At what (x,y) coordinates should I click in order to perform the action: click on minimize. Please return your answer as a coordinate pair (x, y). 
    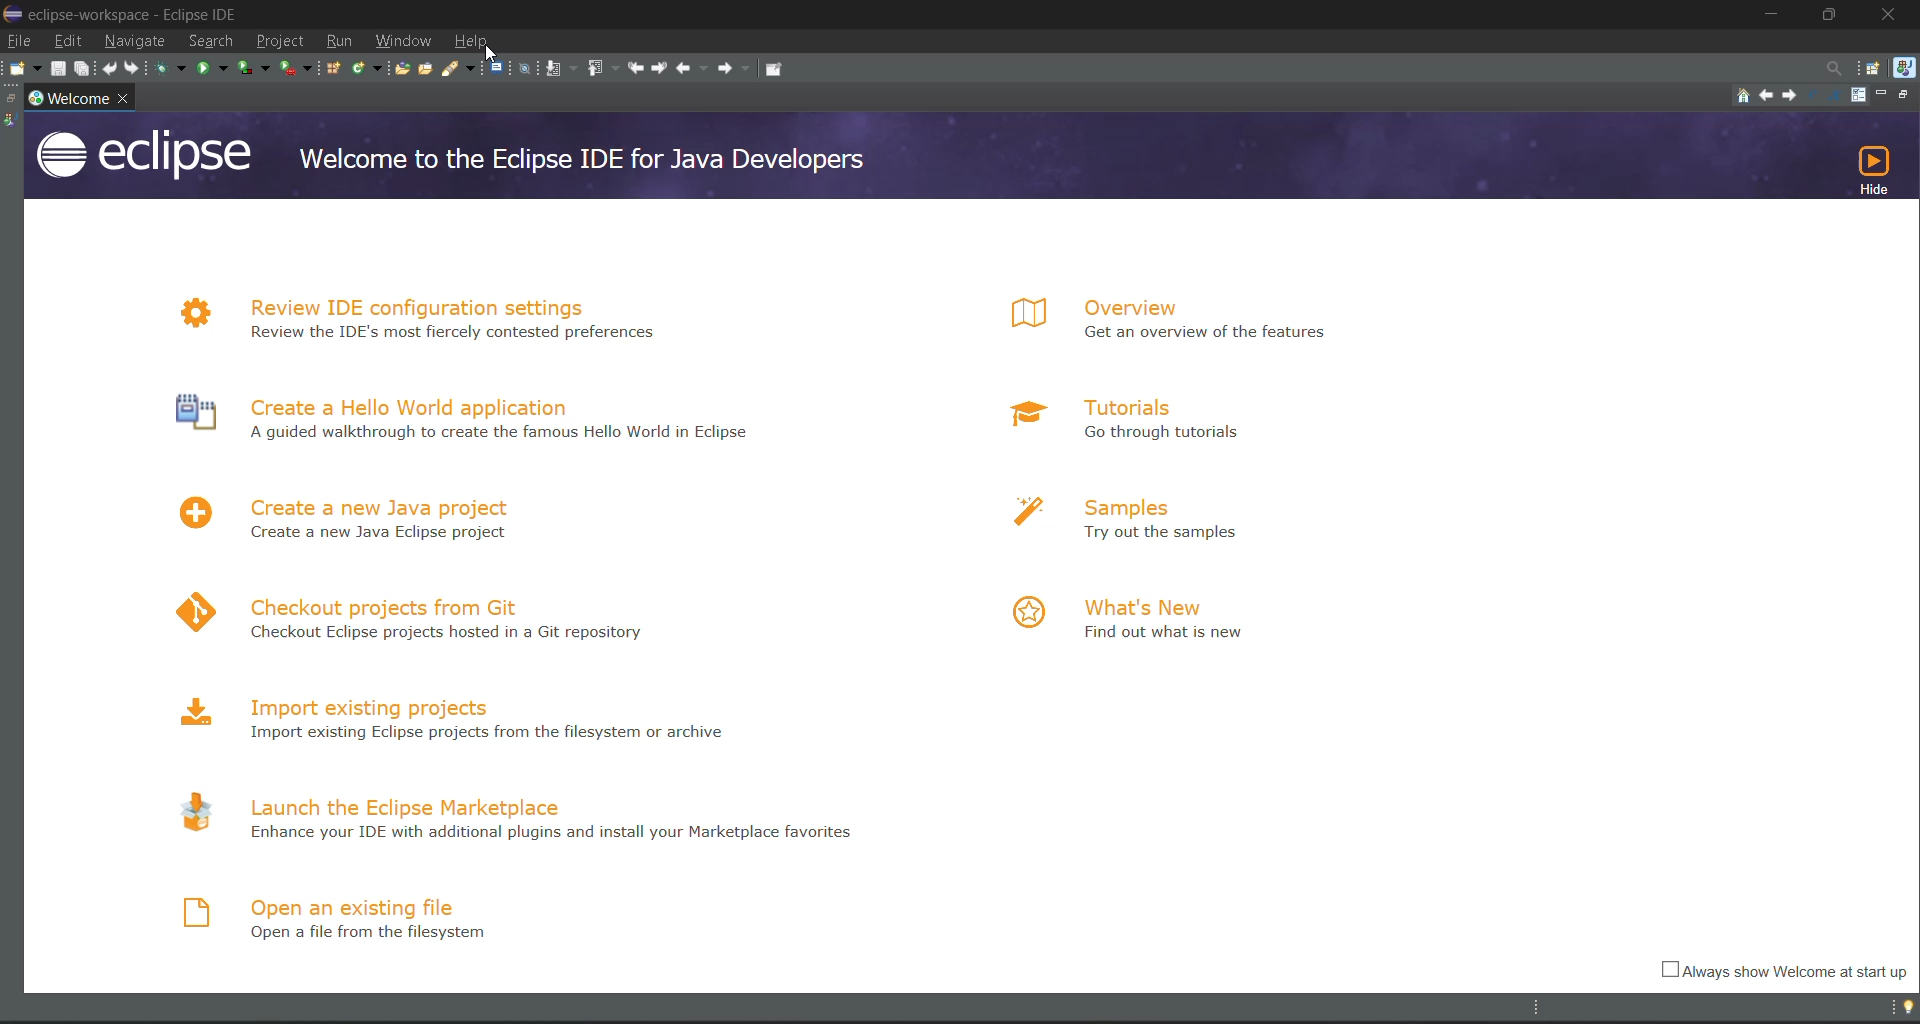
    Looking at the image, I should click on (1887, 96).